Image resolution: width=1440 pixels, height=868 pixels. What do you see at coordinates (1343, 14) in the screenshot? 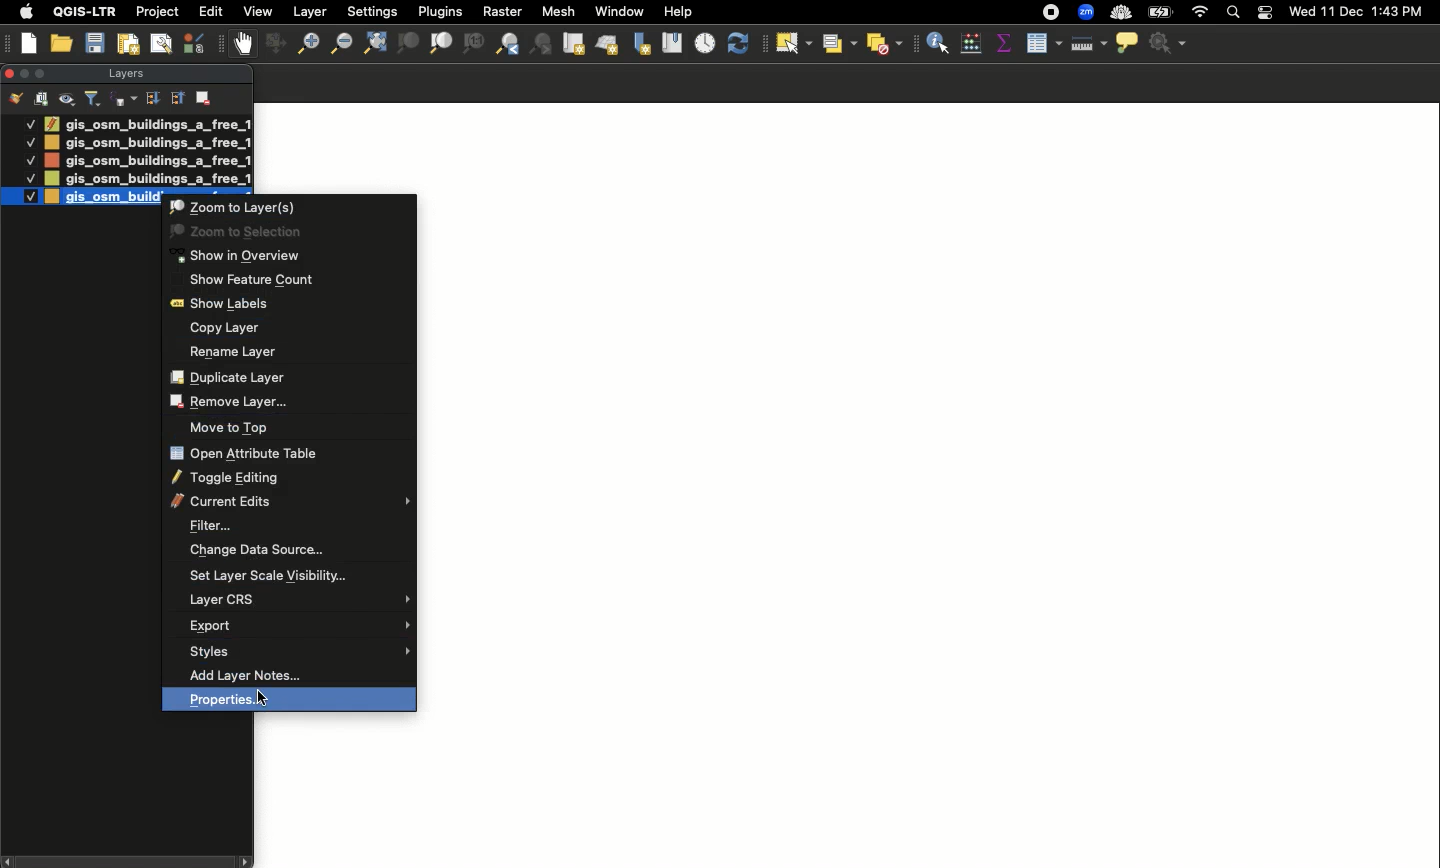
I see `11 Dec` at bounding box center [1343, 14].